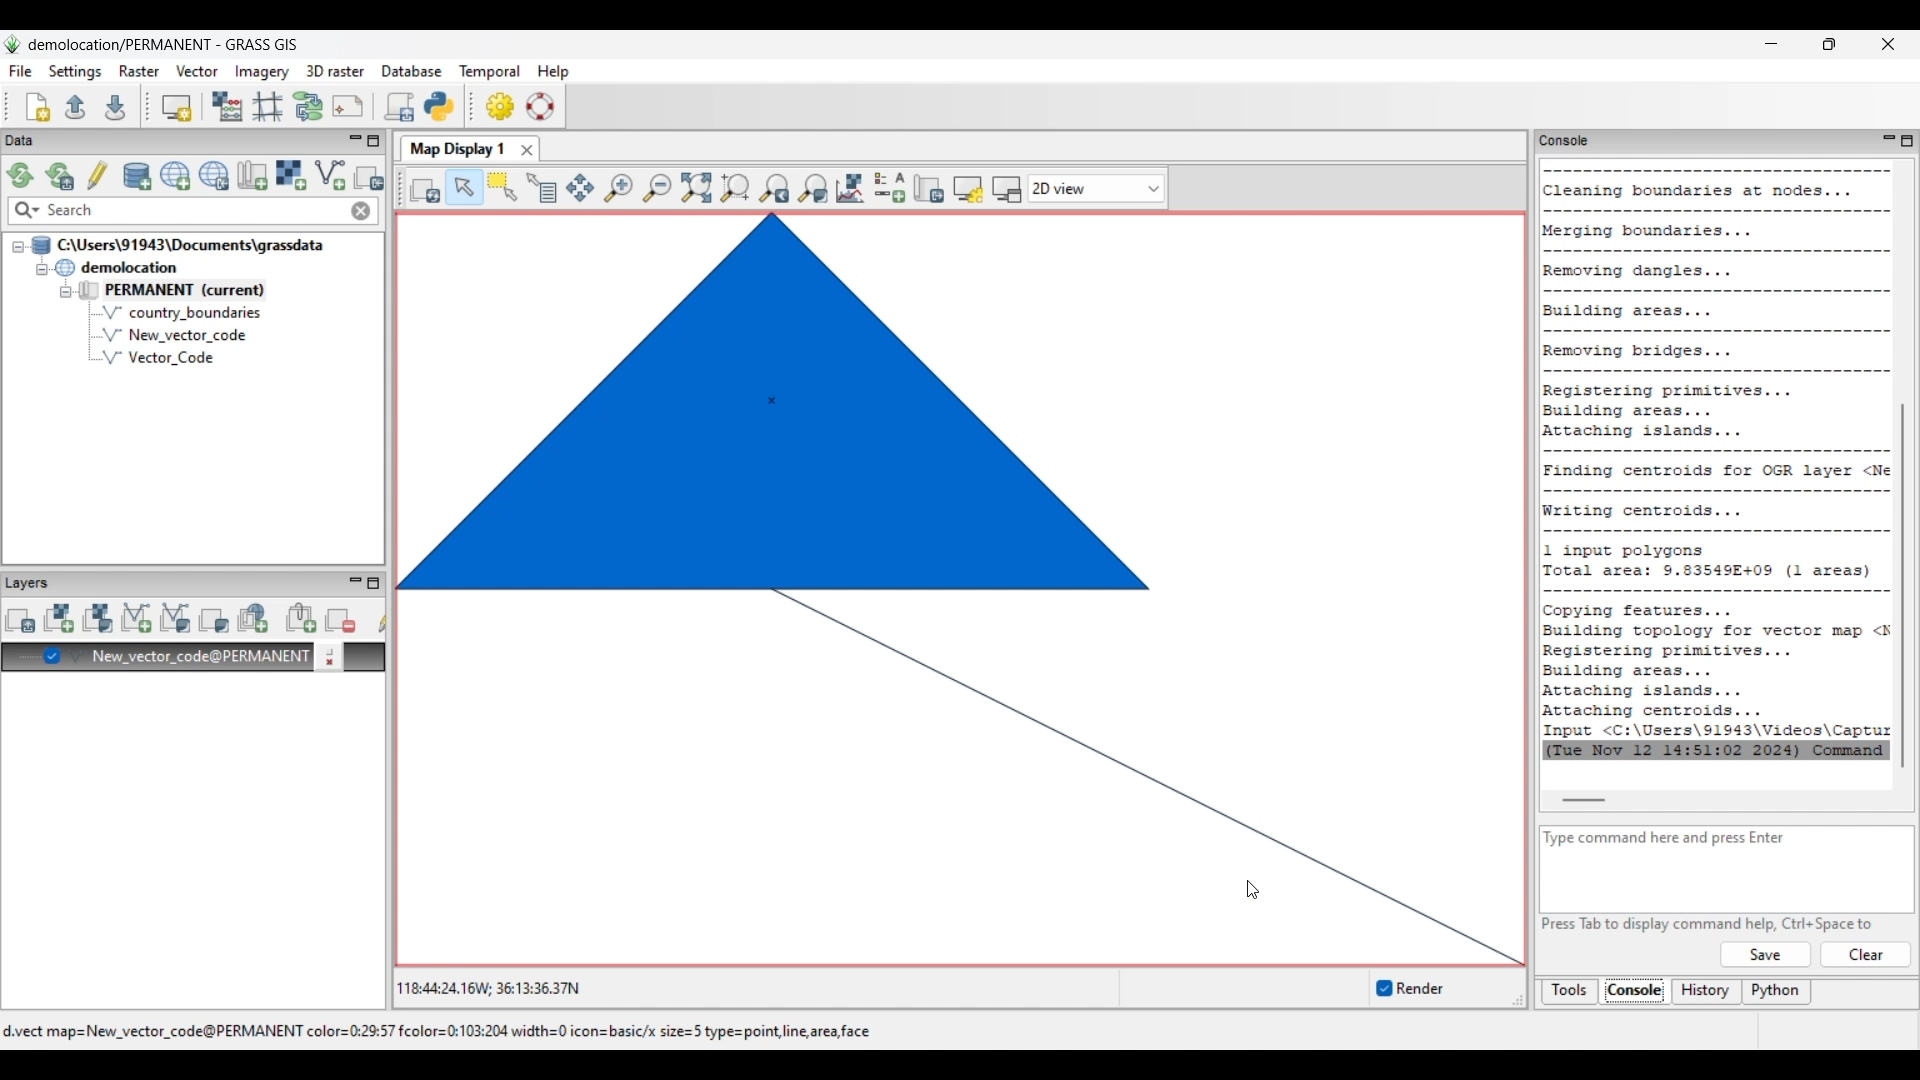 This screenshot has height=1080, width=1920. I want to click on 3D raster menu, so click(335, 70).